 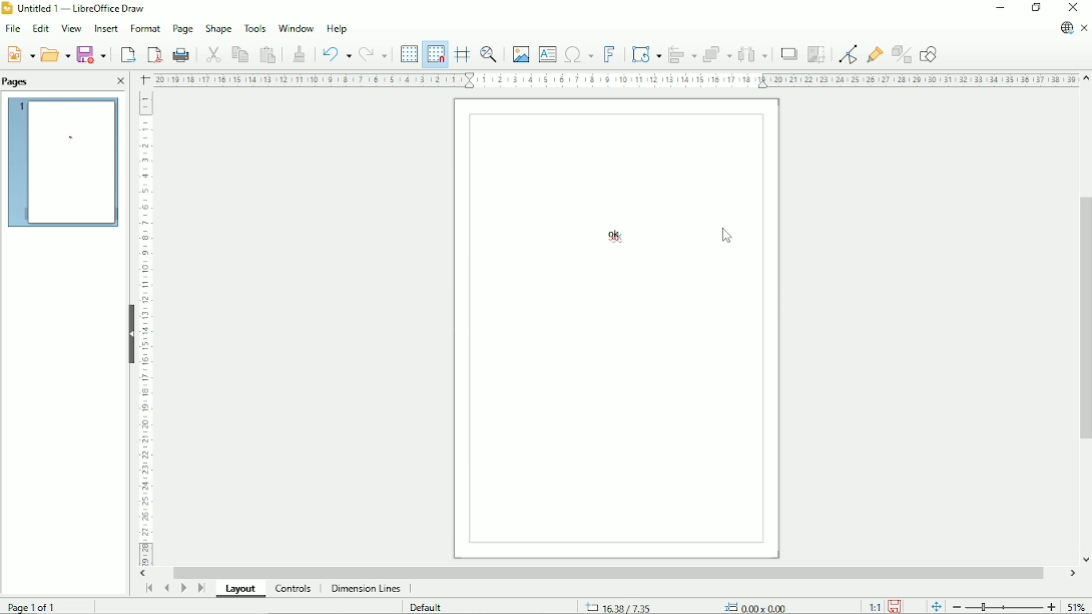 I want to click on Snap to grid, so click(x=435, y=54).